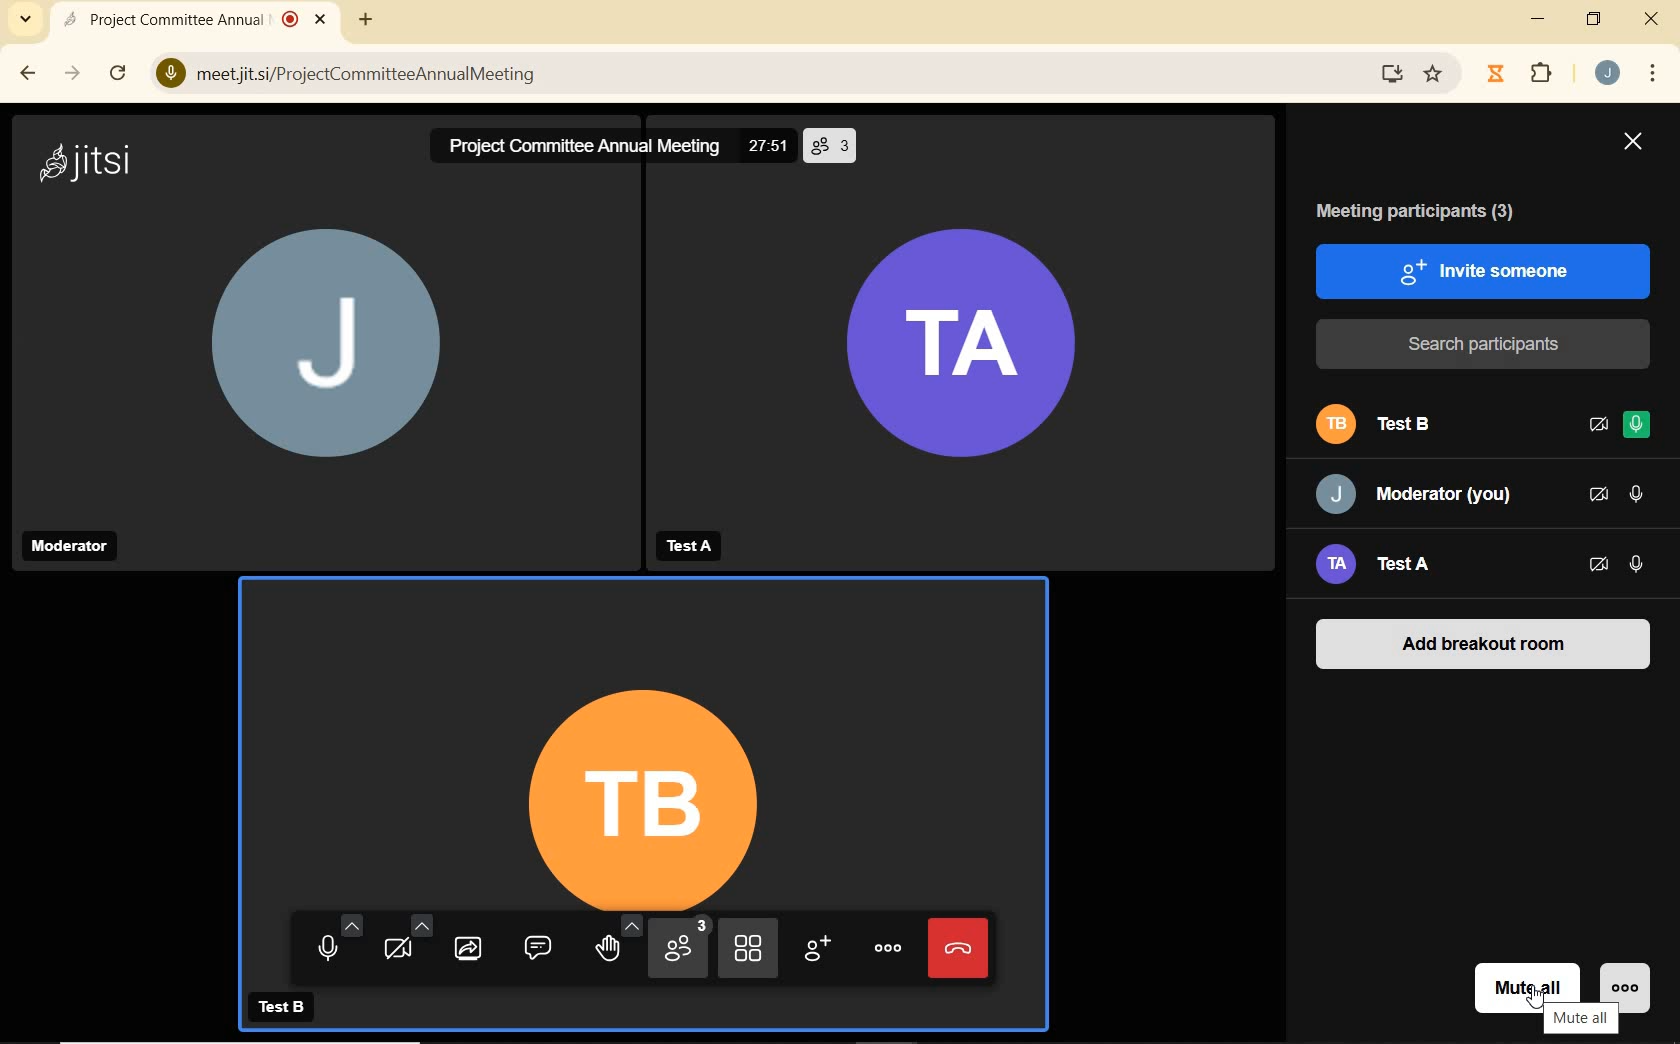  Describe the element at coordinates (1541, 22) in the screenshot. I see `MINIMIZE` at that location.